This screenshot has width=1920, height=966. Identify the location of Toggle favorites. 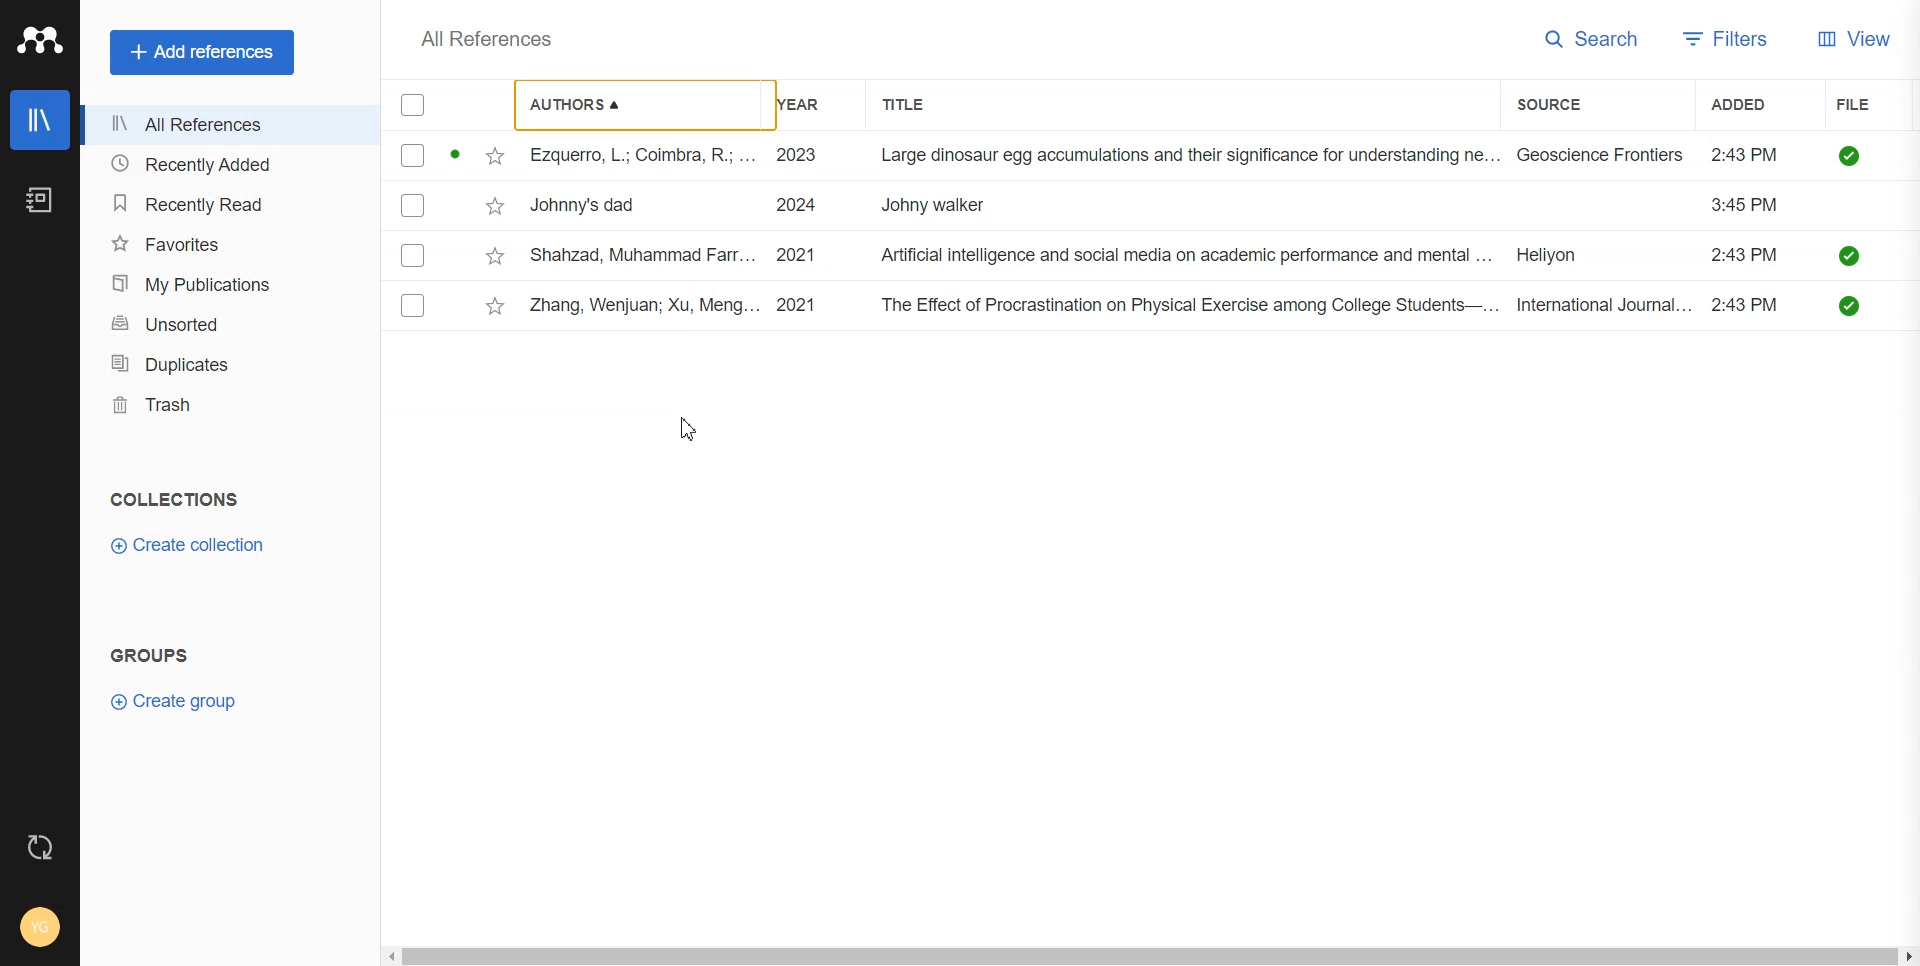
(495, 156).